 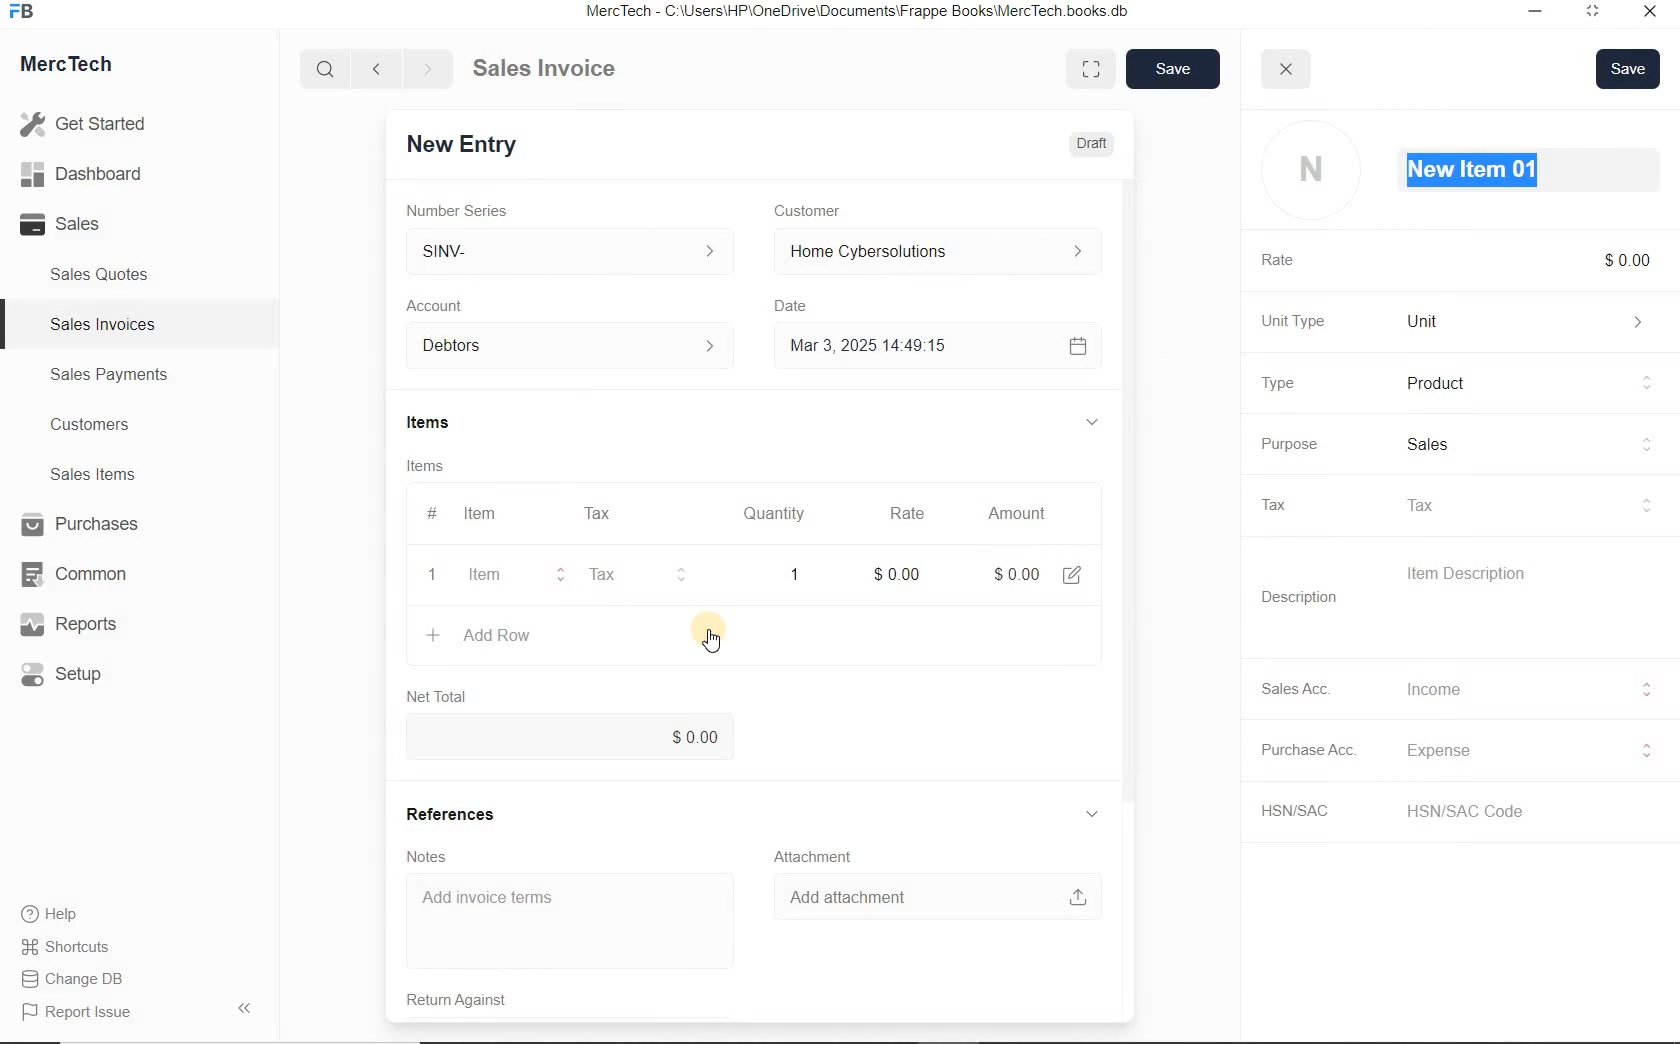 I want to click on Close, so click(x=1648, y=14).